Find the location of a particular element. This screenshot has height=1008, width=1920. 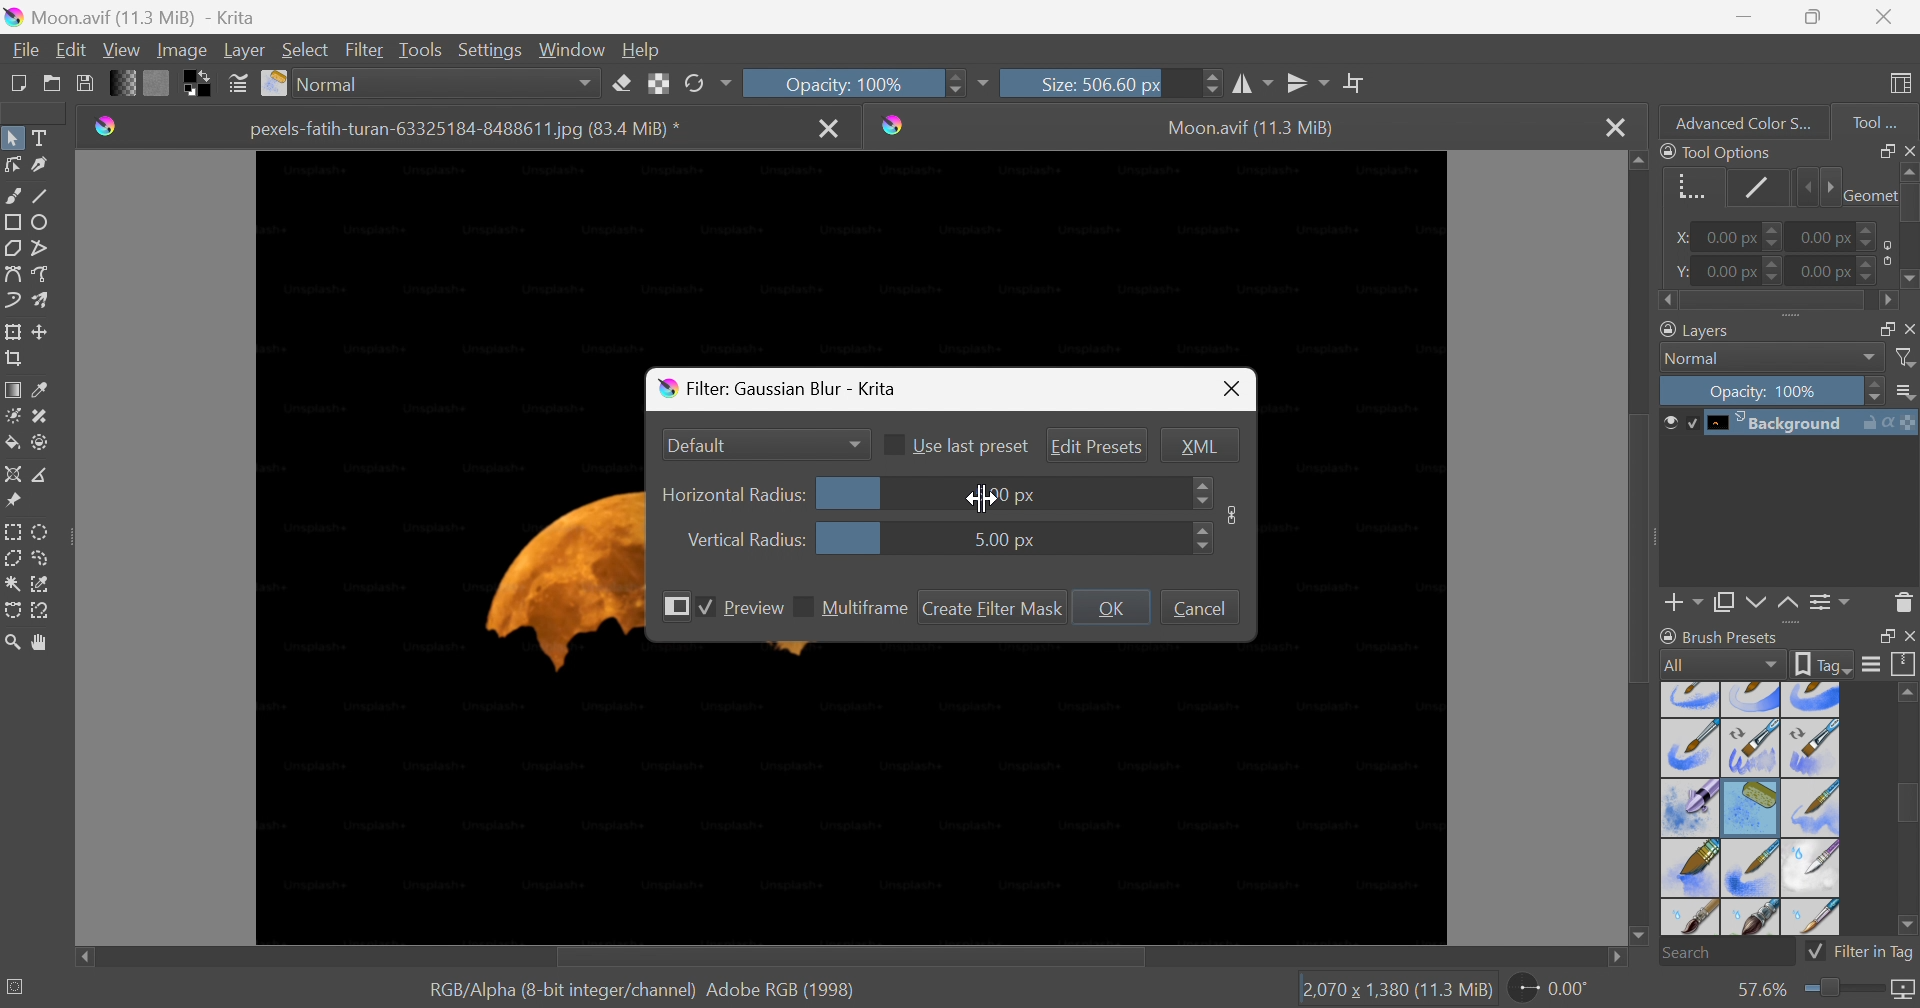

Types of brush is located at coordinates (1751, 808).